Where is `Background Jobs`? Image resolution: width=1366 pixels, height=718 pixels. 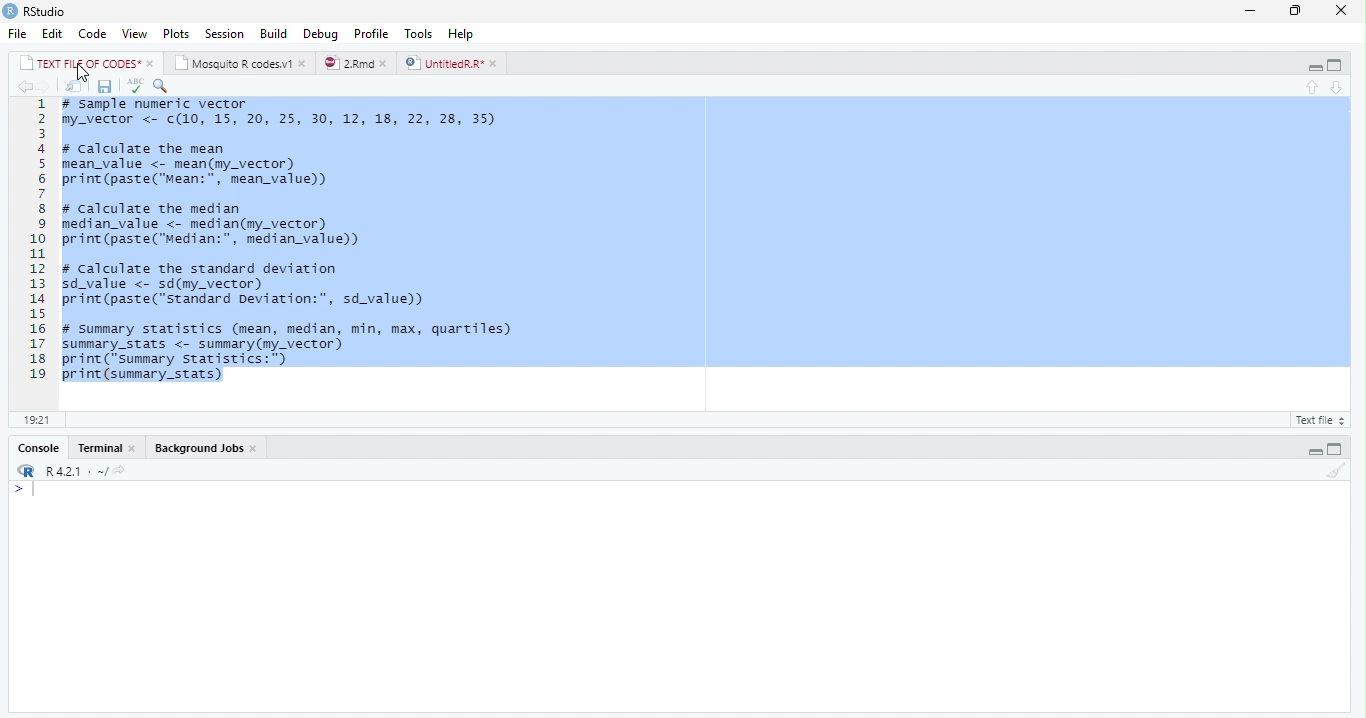
Background Jobs is located at coordinates (199, 448).